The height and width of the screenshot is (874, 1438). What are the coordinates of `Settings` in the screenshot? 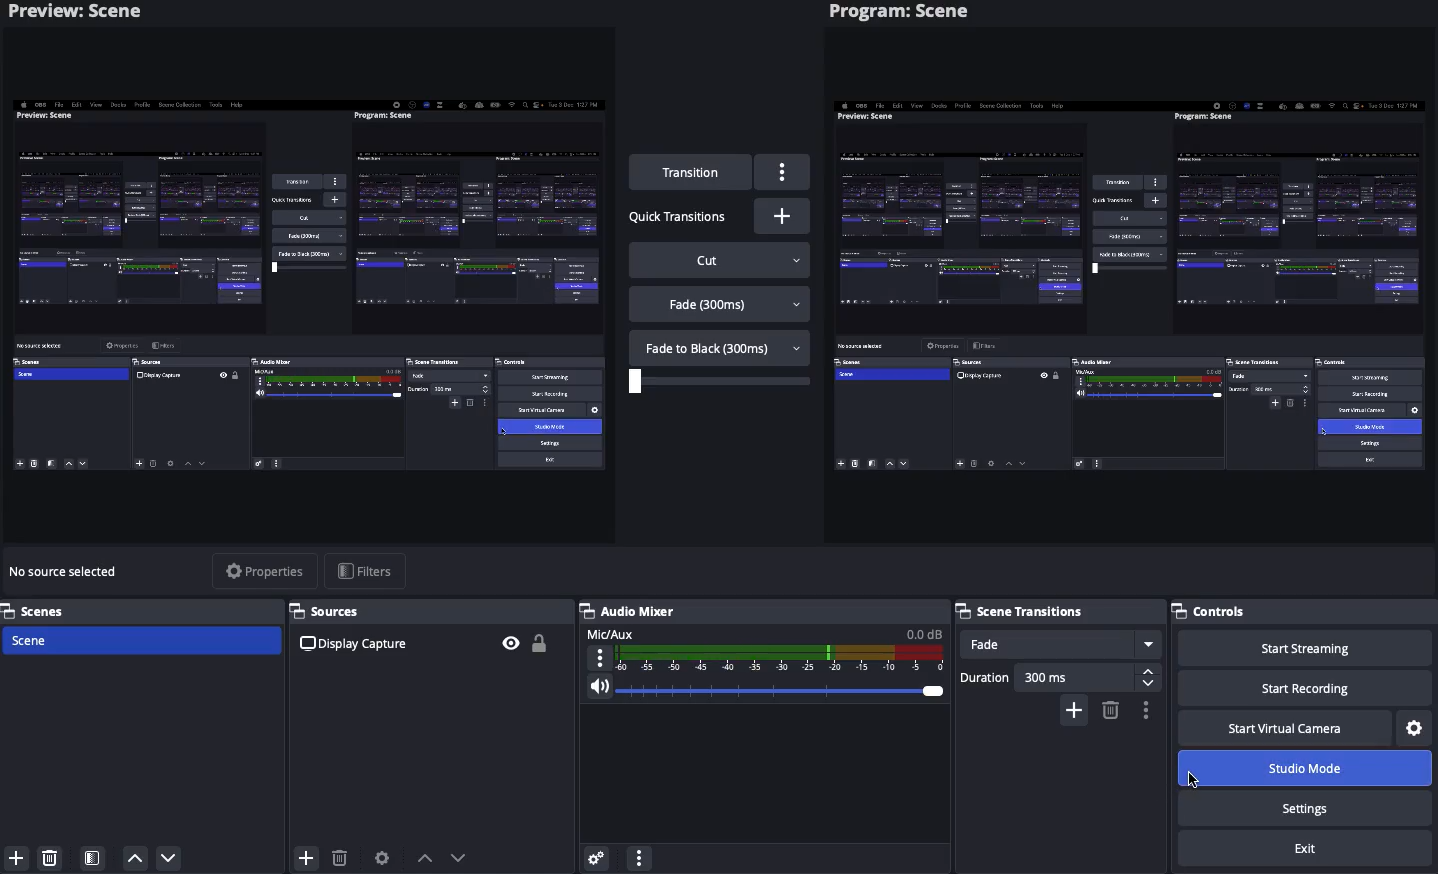 It's located at (1416, 726).